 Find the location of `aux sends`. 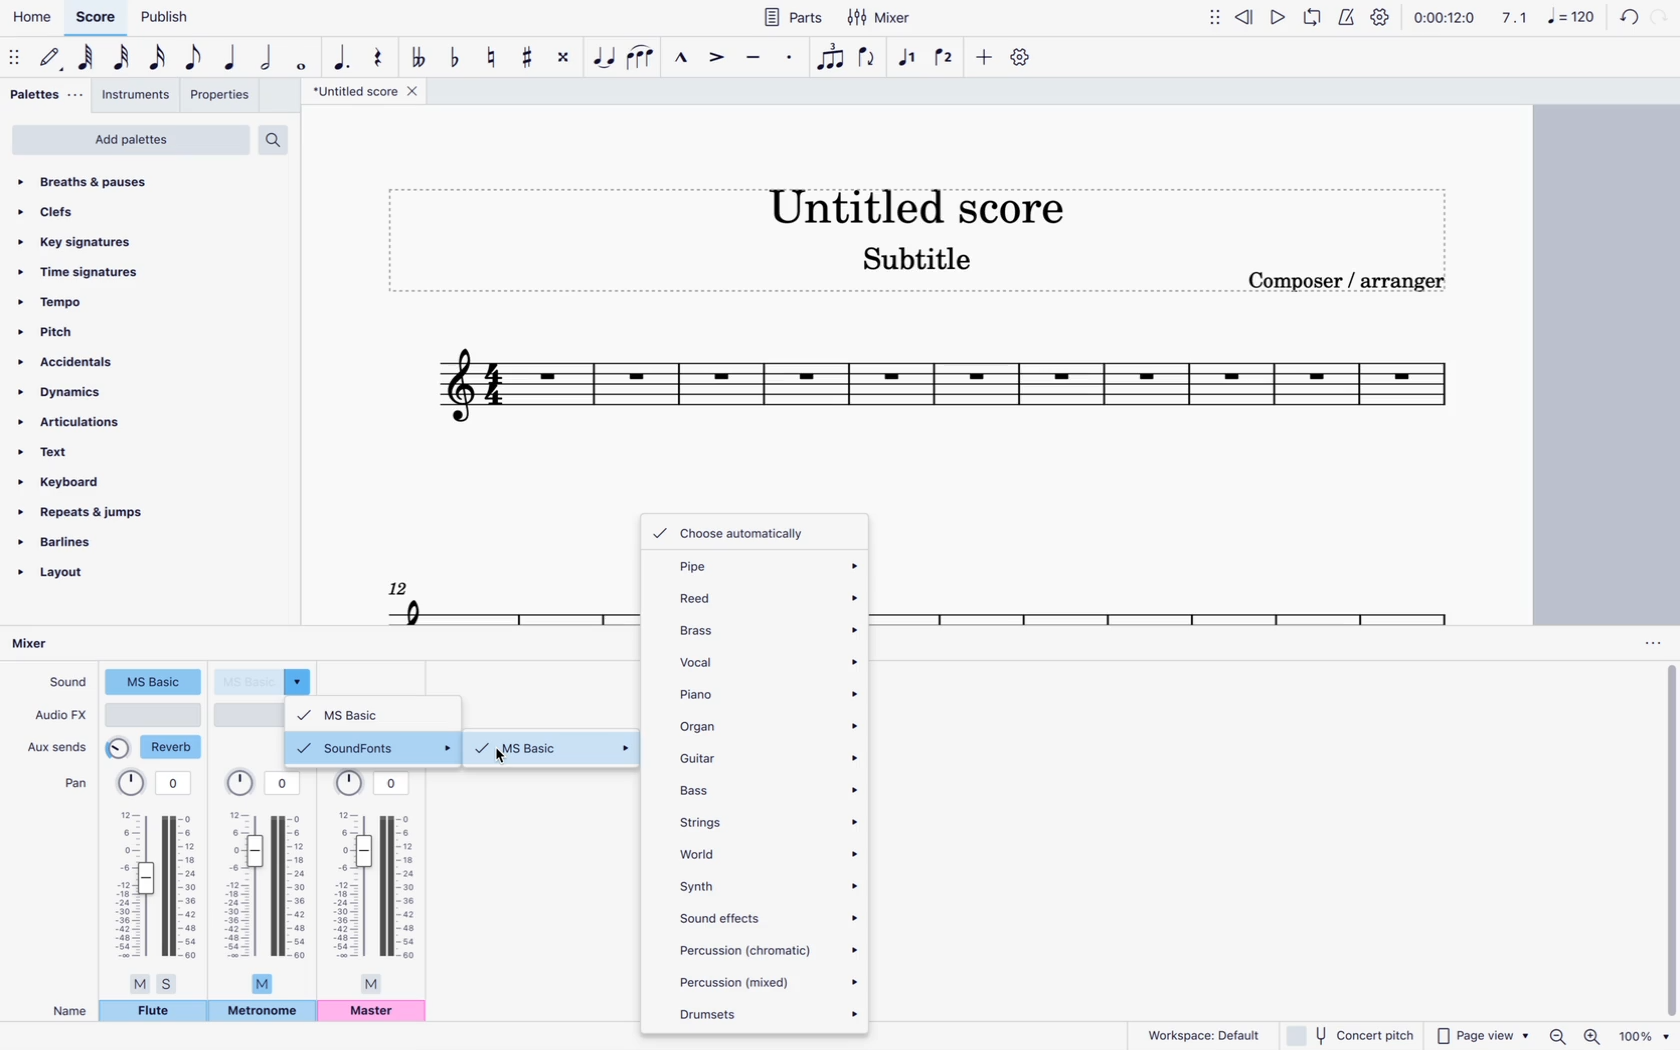

aux sends is located at coordinates (60, 746).